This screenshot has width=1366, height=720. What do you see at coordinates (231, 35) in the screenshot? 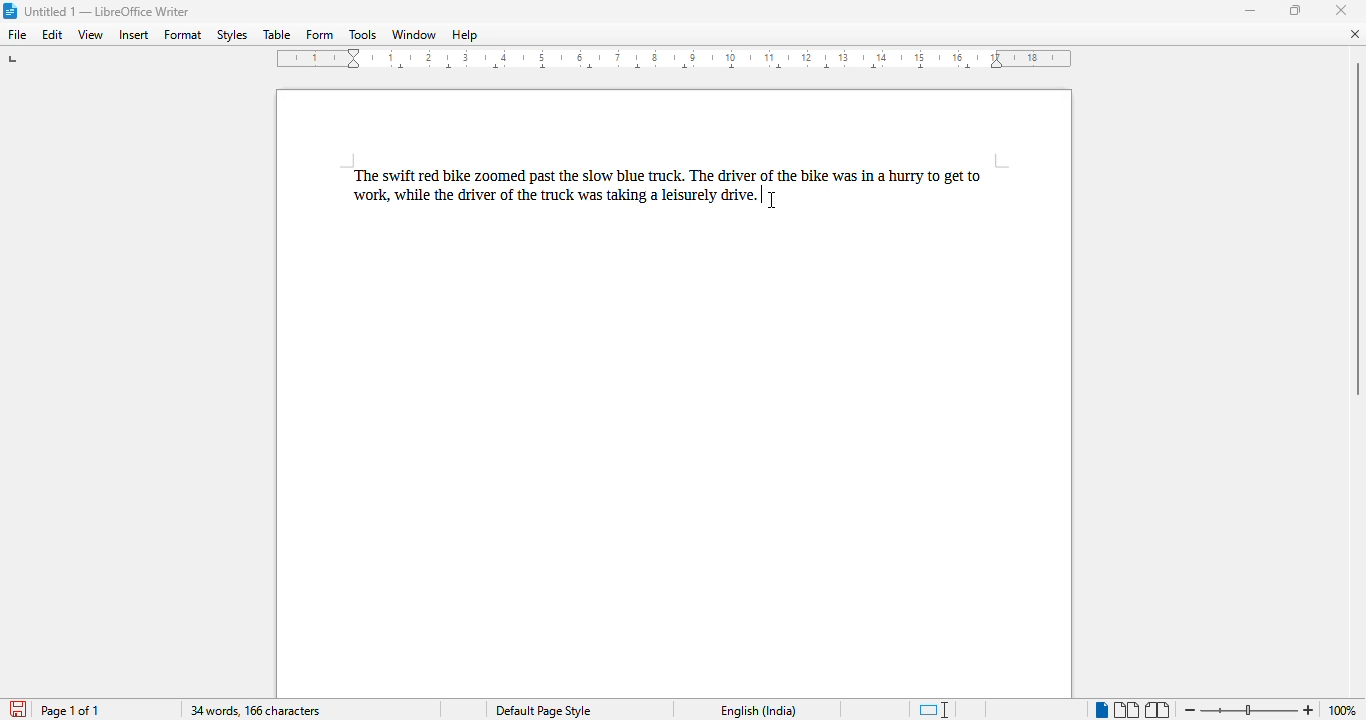
I see `styles` at bounding box center [231, 35].